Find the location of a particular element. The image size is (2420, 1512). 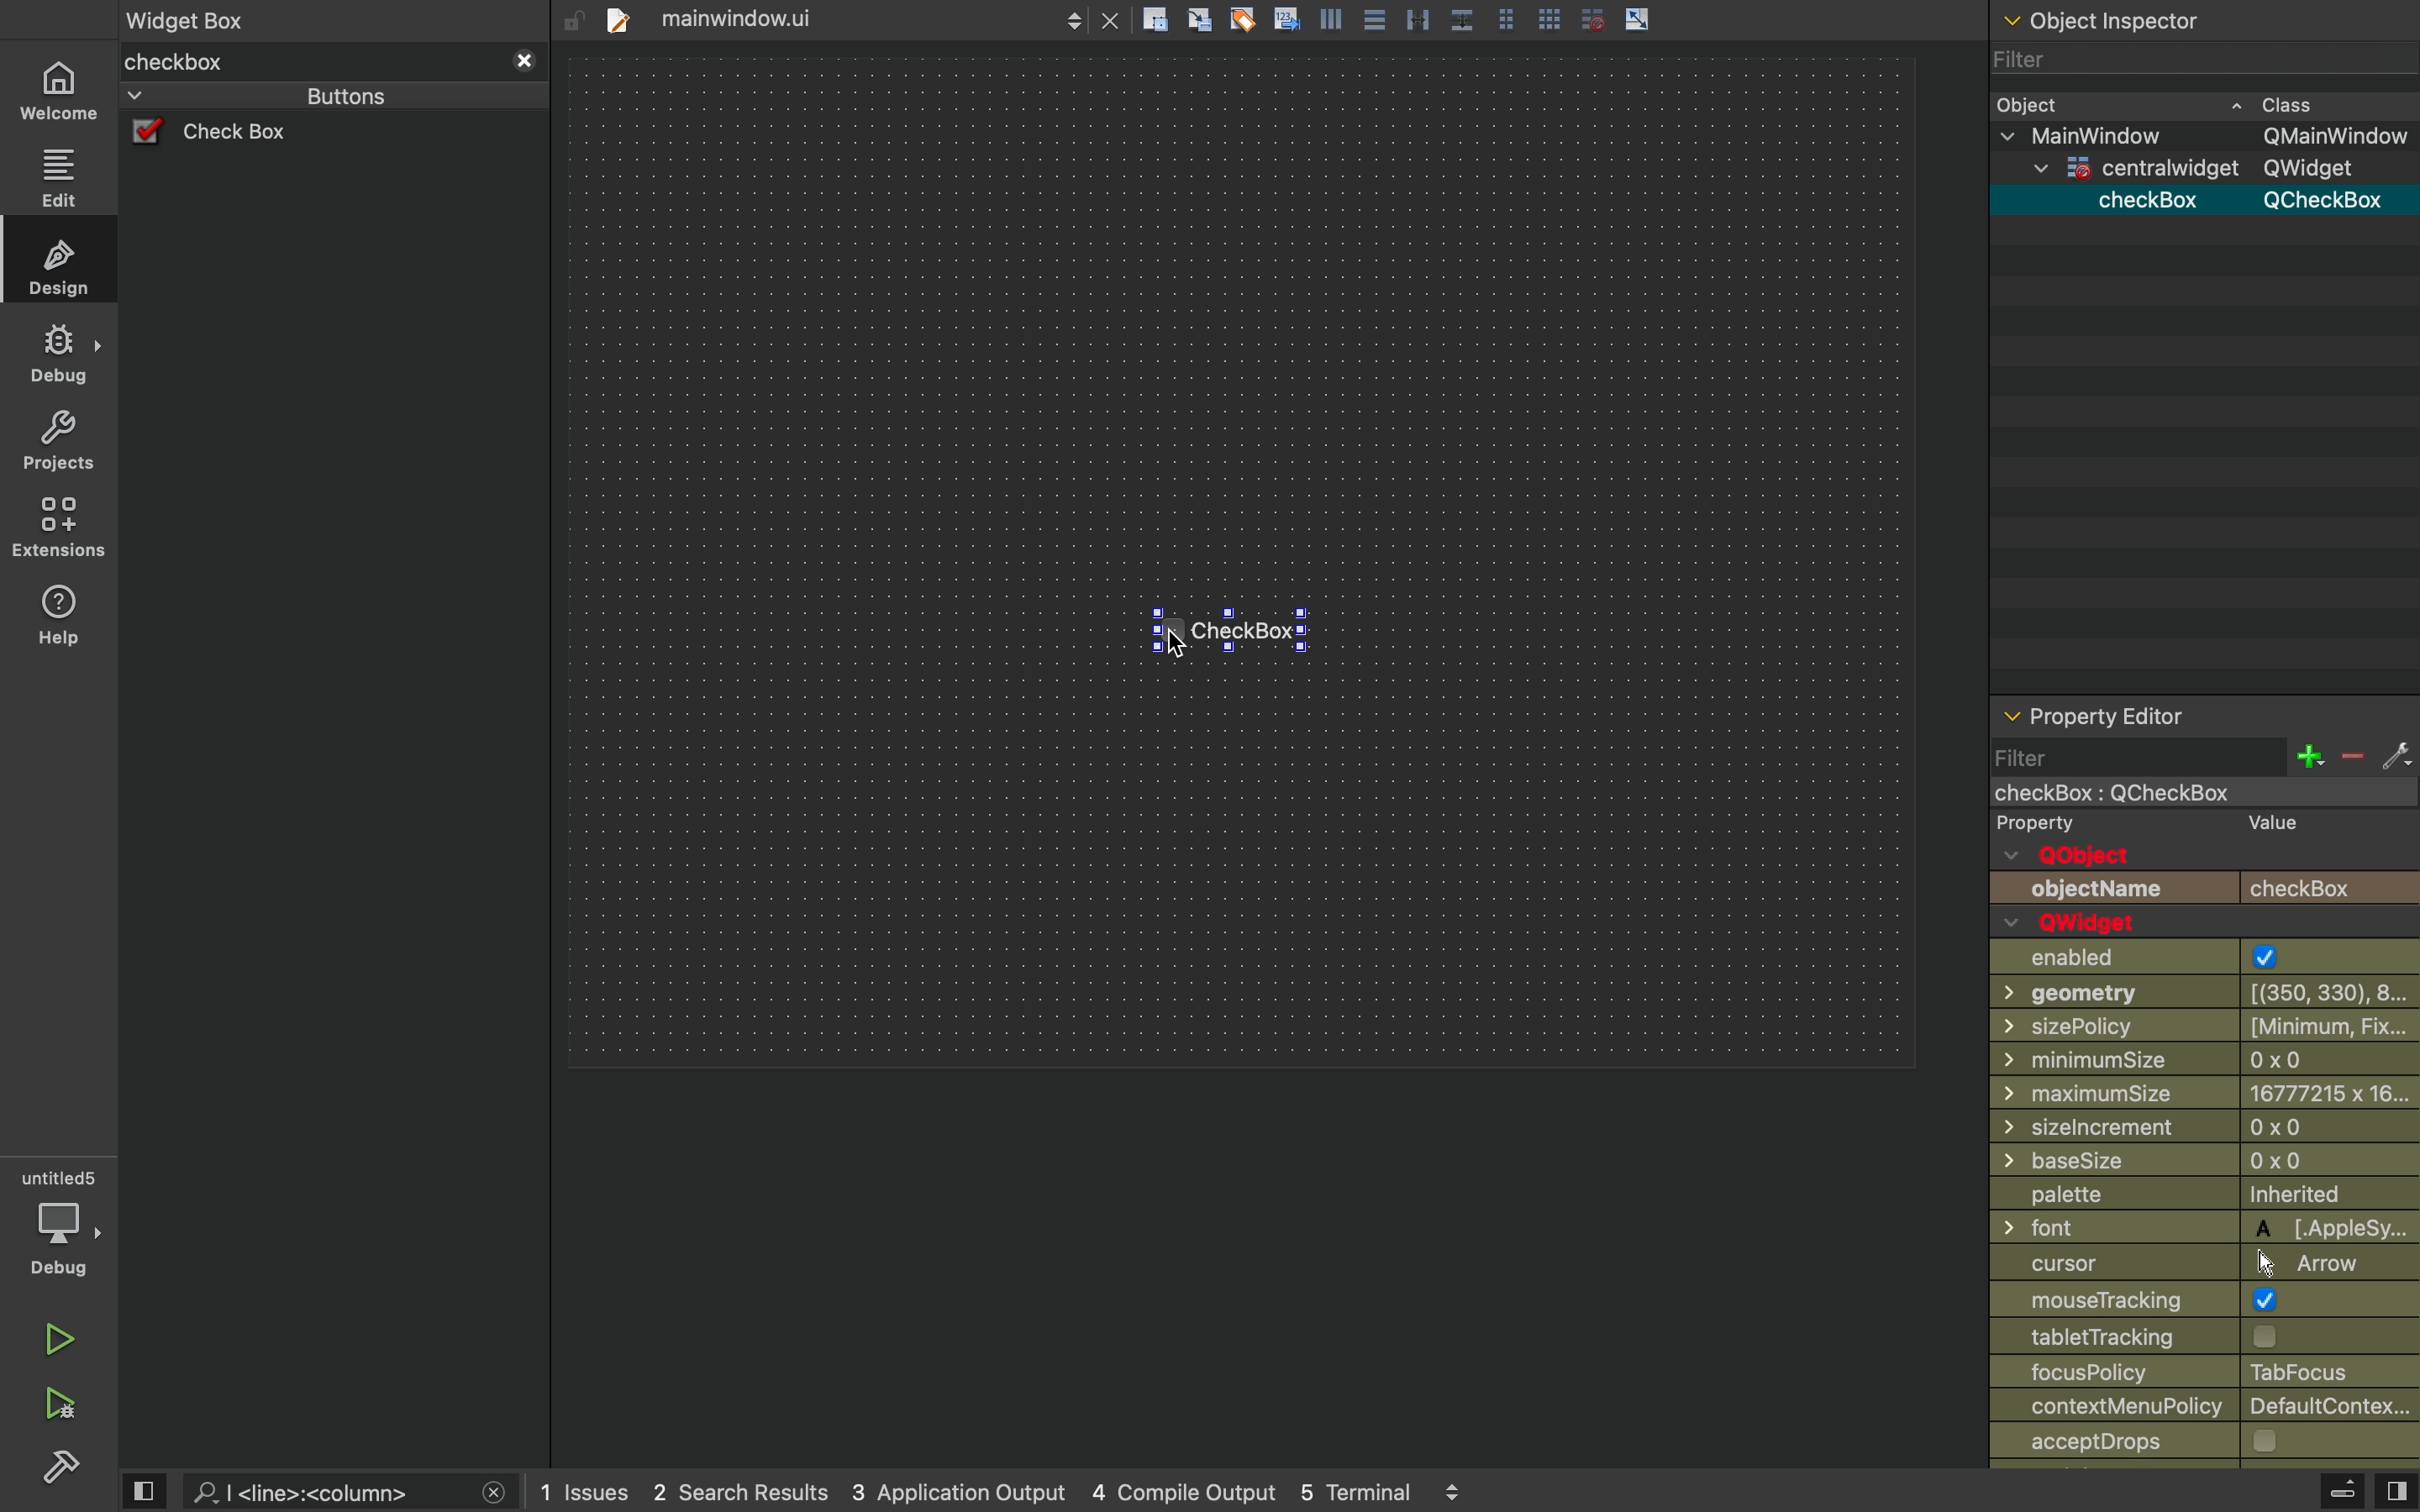

design area is located at coordinates (1241, 562).